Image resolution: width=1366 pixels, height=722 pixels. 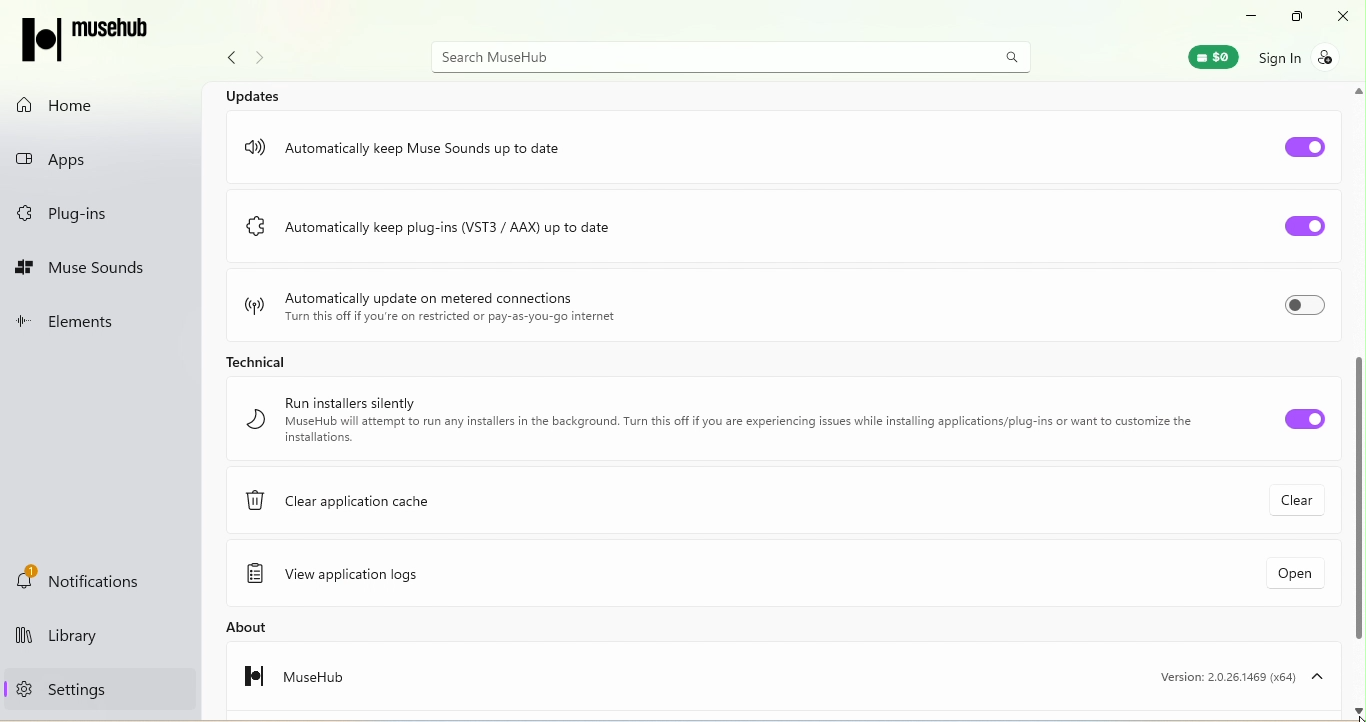 I want to click on Toggle, so click(x=1303, y=309).